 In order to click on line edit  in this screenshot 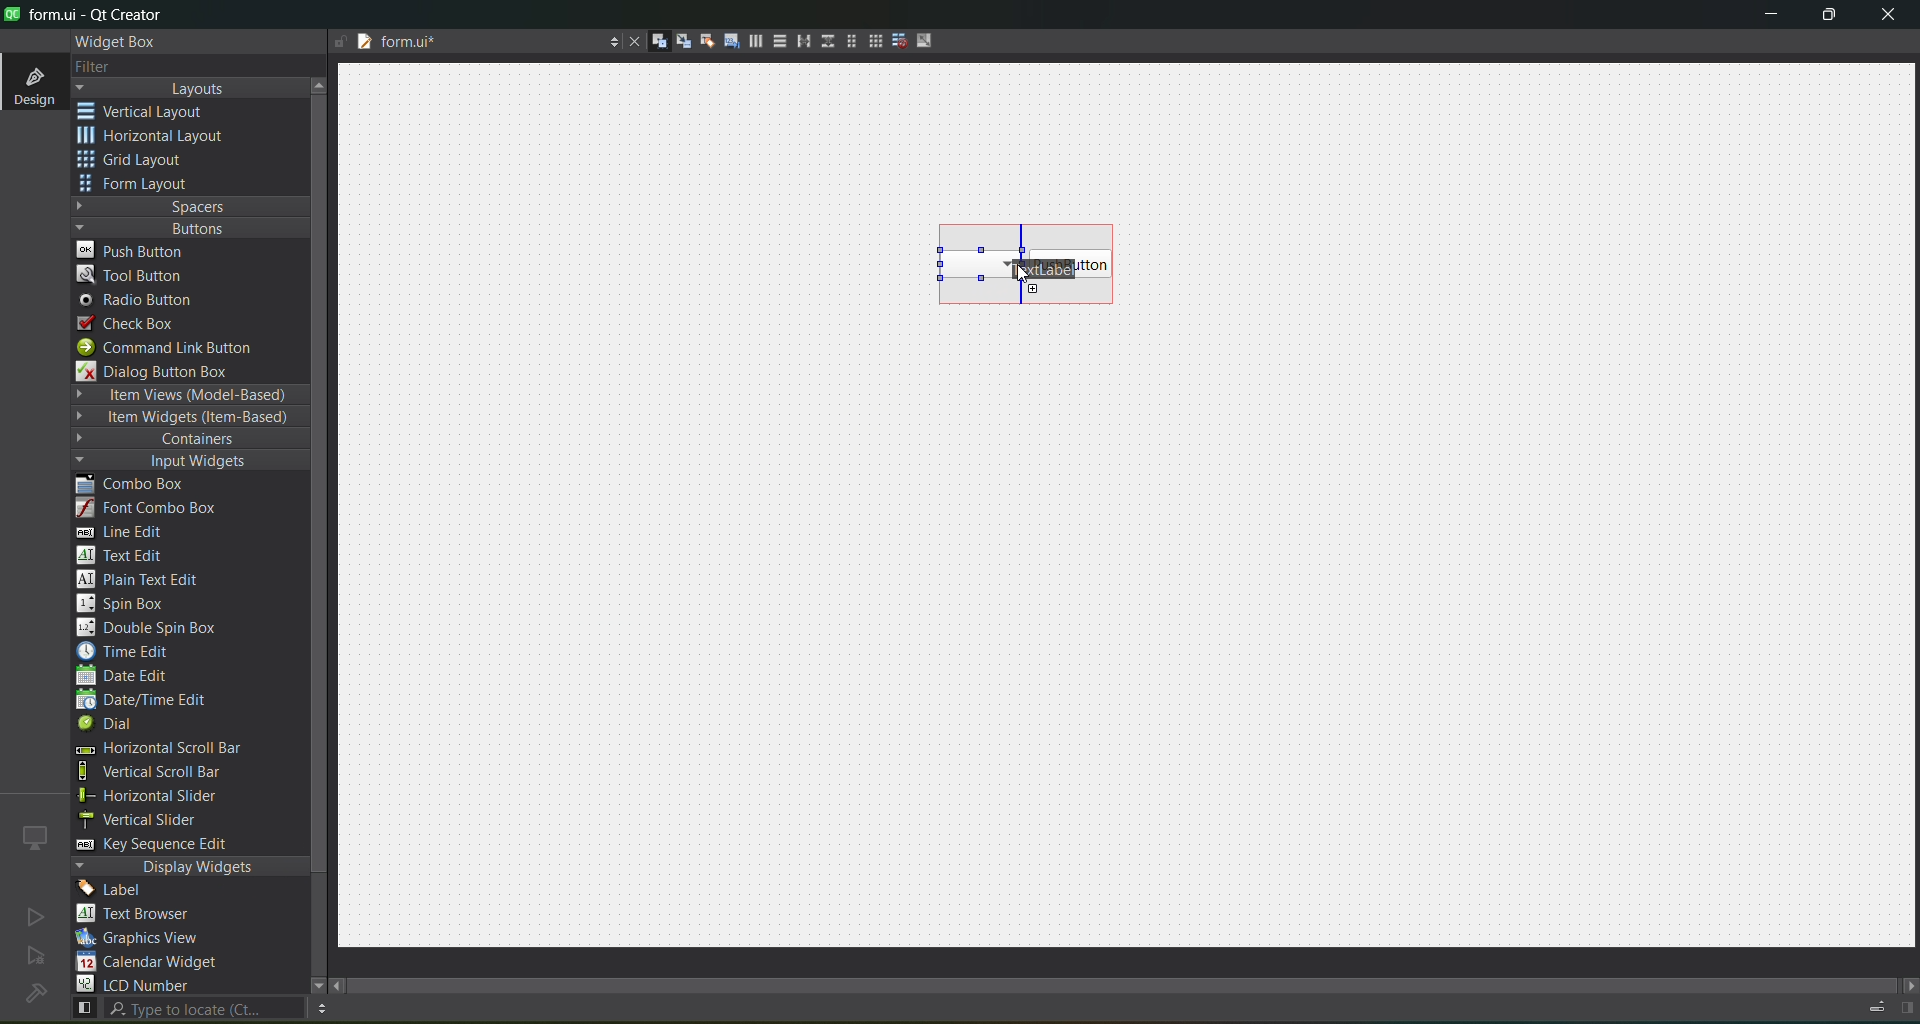, I will do `click(130, 532)`.